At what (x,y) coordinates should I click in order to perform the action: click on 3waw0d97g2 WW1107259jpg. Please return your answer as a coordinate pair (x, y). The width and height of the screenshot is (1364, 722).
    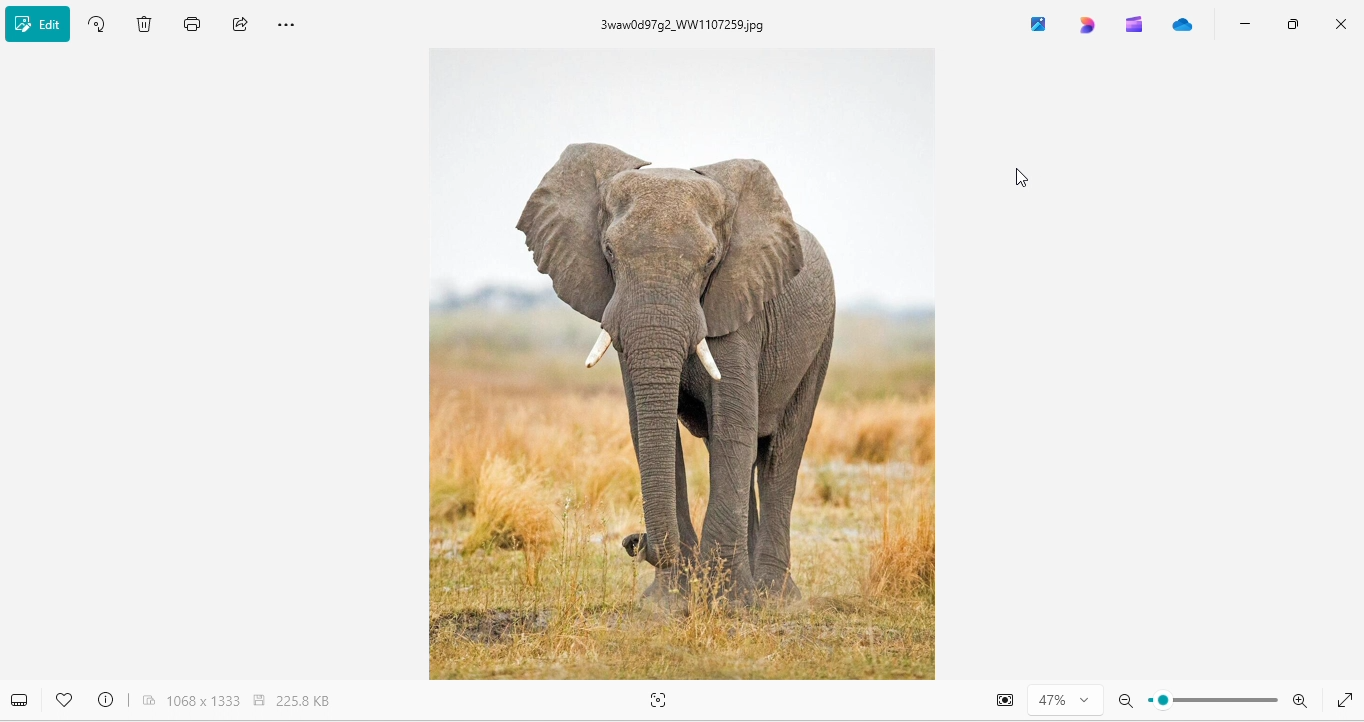
    Looking at the image, I should click on (688, 27).